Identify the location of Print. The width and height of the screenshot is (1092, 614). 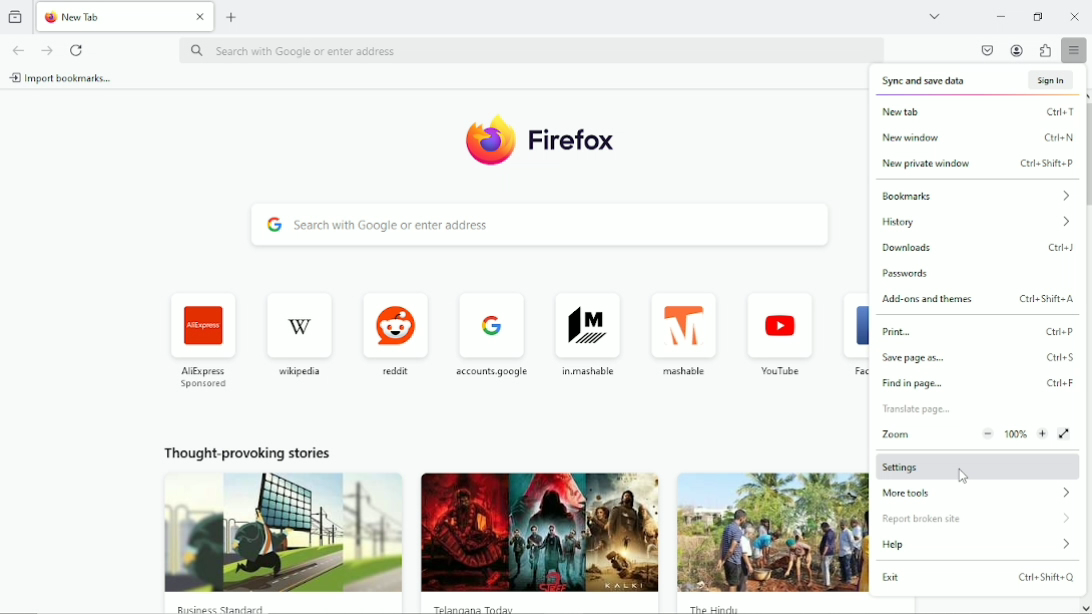
(981, 332).